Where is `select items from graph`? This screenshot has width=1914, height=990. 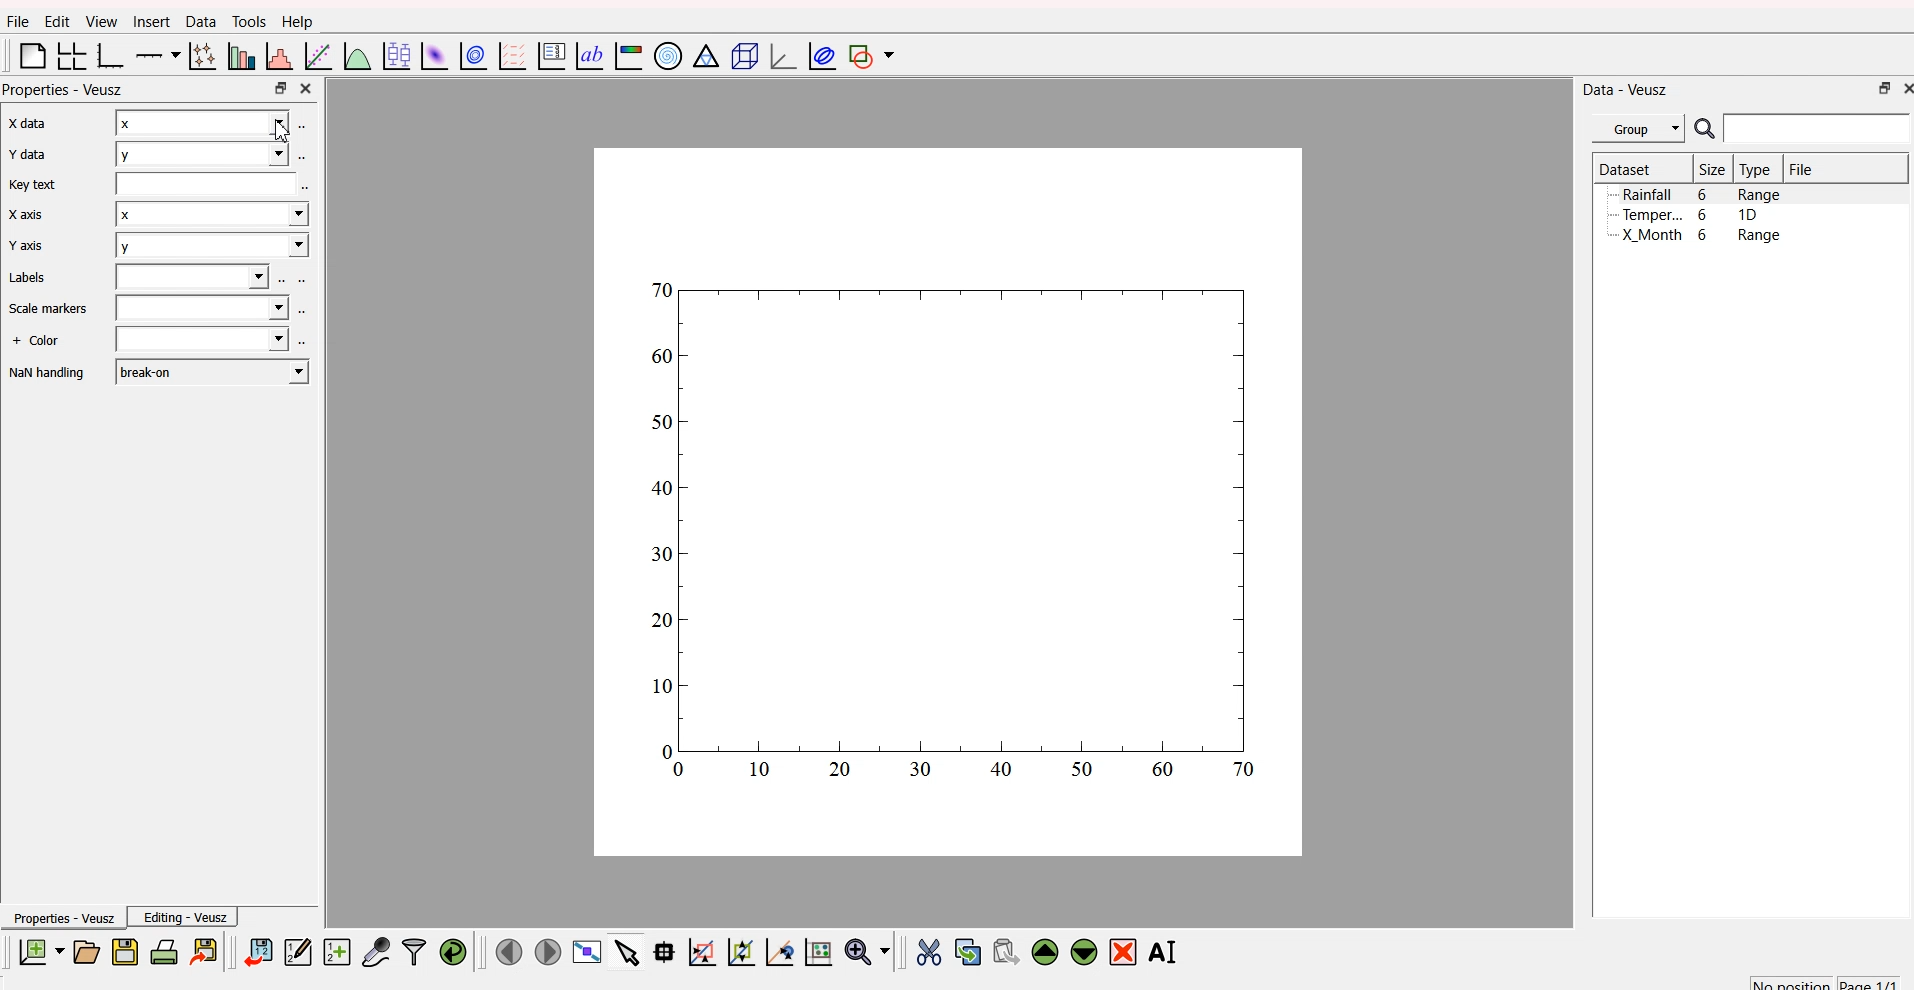
select items from graph is located at coordinates (625, 954).